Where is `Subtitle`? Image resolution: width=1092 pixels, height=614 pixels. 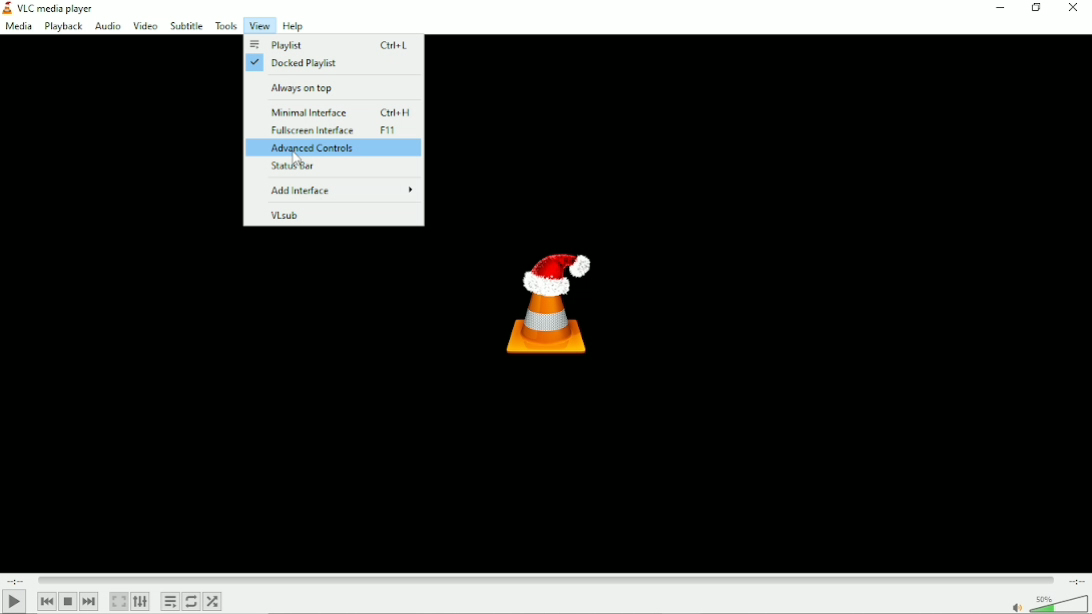 Subtitle is located at coordinates (186, 25).